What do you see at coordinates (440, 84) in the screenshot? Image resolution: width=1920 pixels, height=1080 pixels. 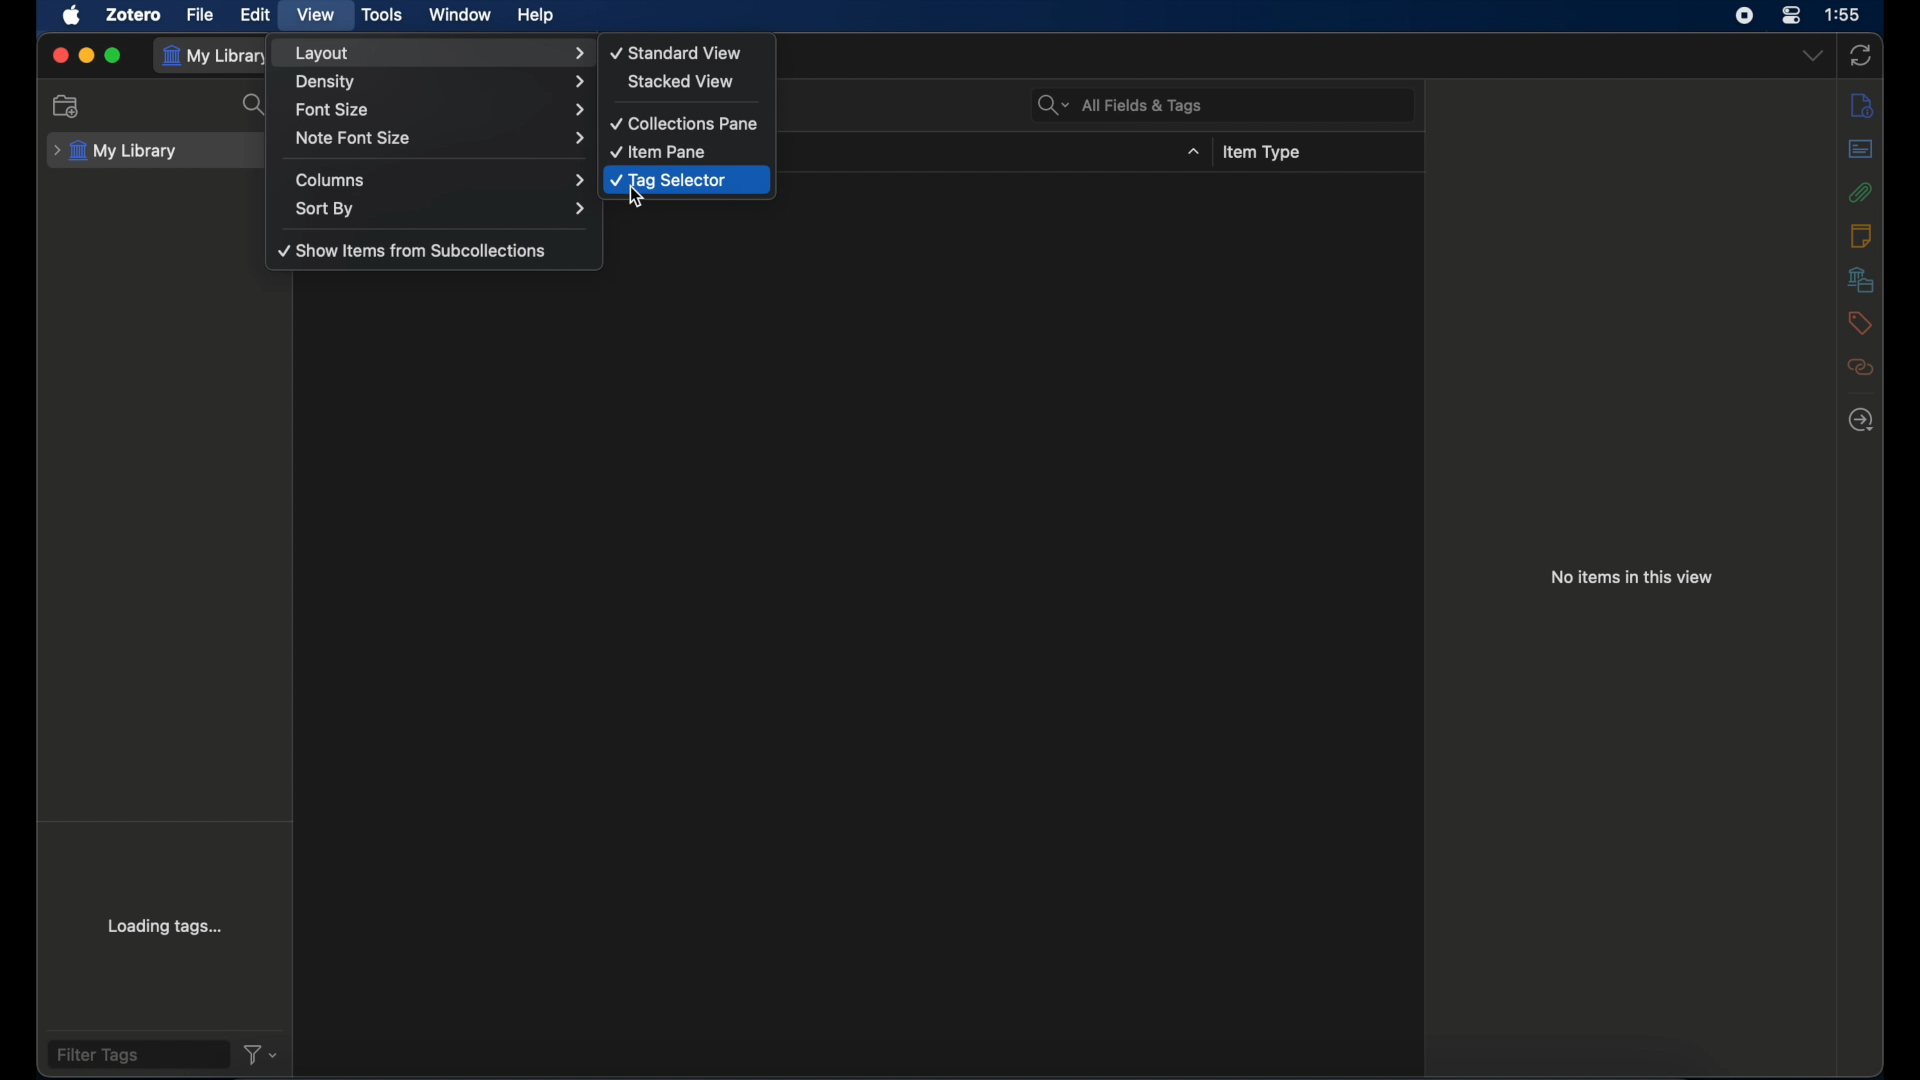 I see `density` at bounding box center [440, 84].